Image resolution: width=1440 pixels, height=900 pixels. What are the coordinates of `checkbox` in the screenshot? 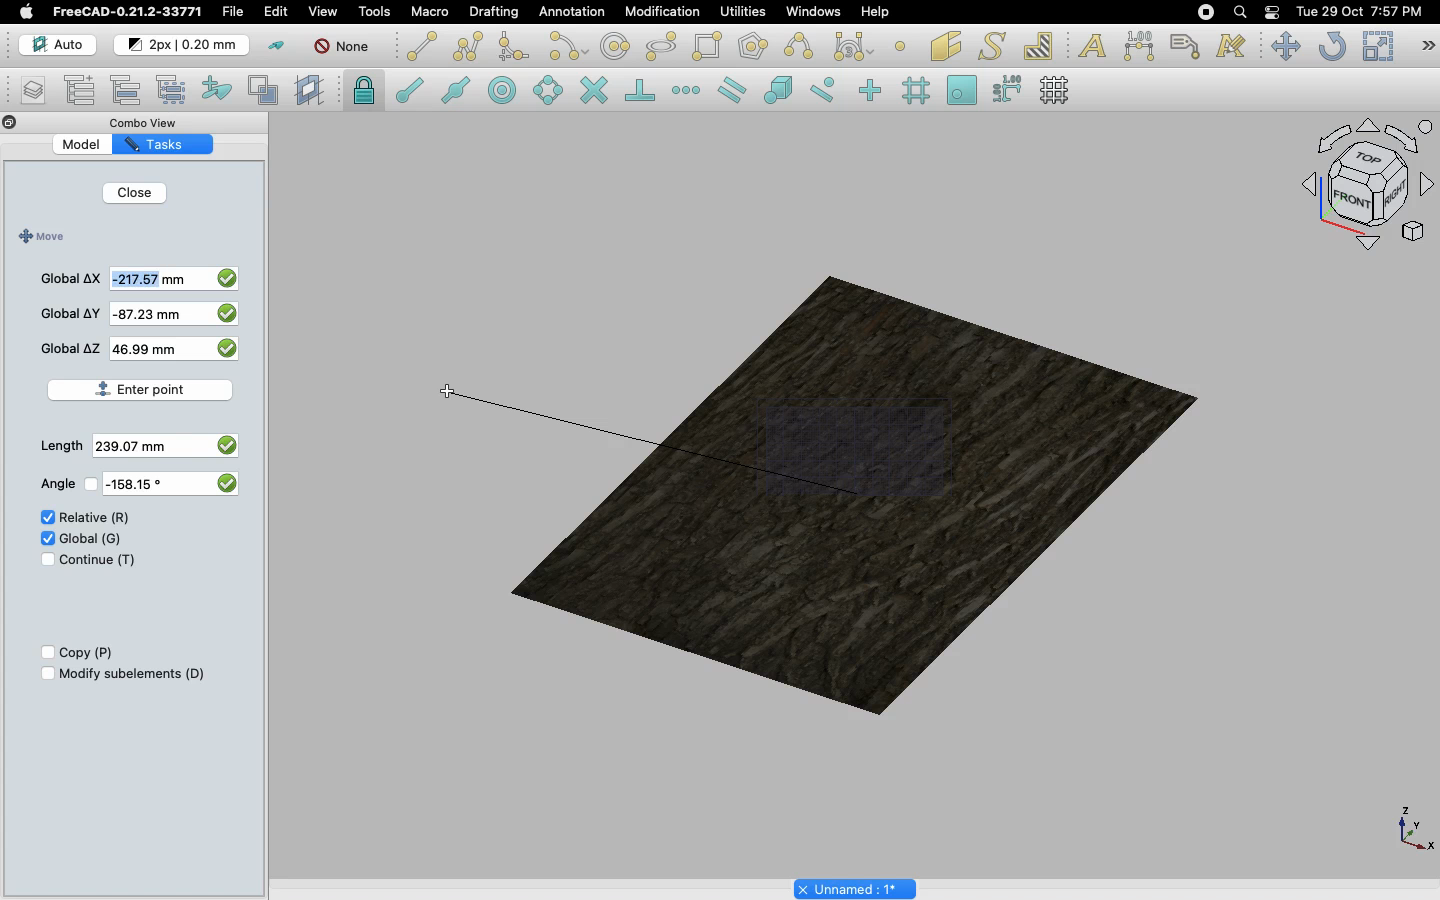 It's located at (230, 352).